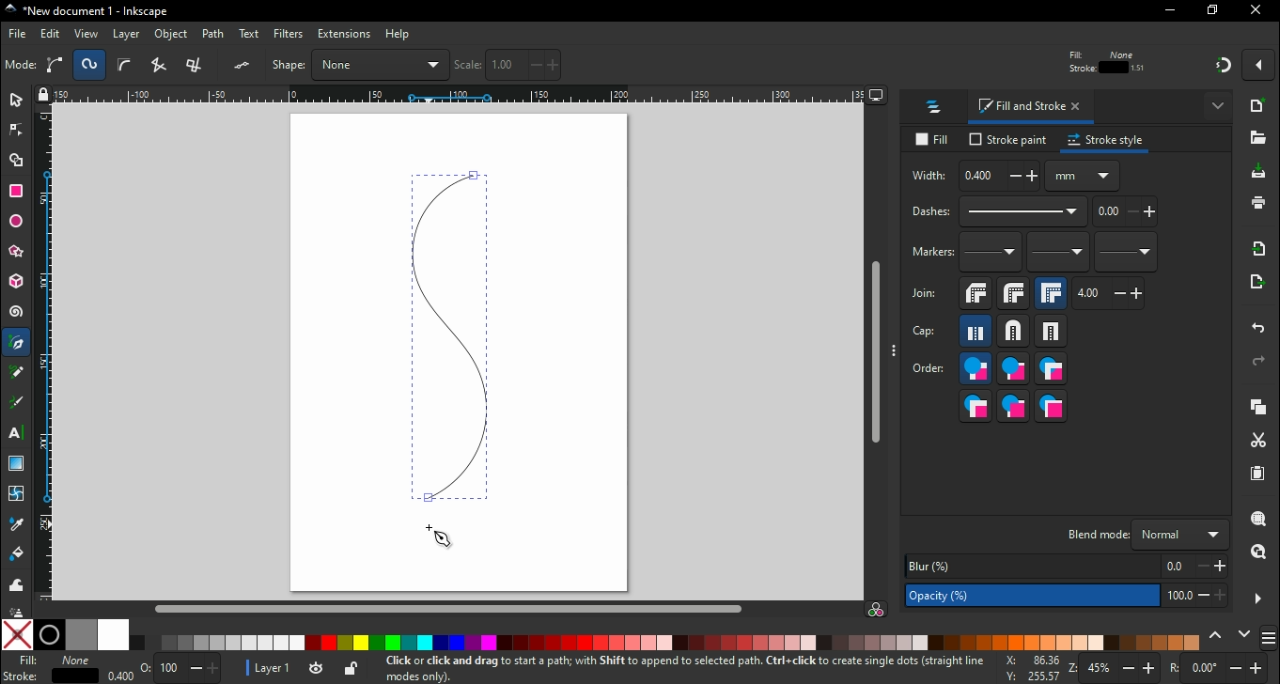 This screenshot has width=1280, height=684. Describe the element at coordinates (244, 65) in the screenshot. I see `Flatten spiro or BSpline LPE` at that location.